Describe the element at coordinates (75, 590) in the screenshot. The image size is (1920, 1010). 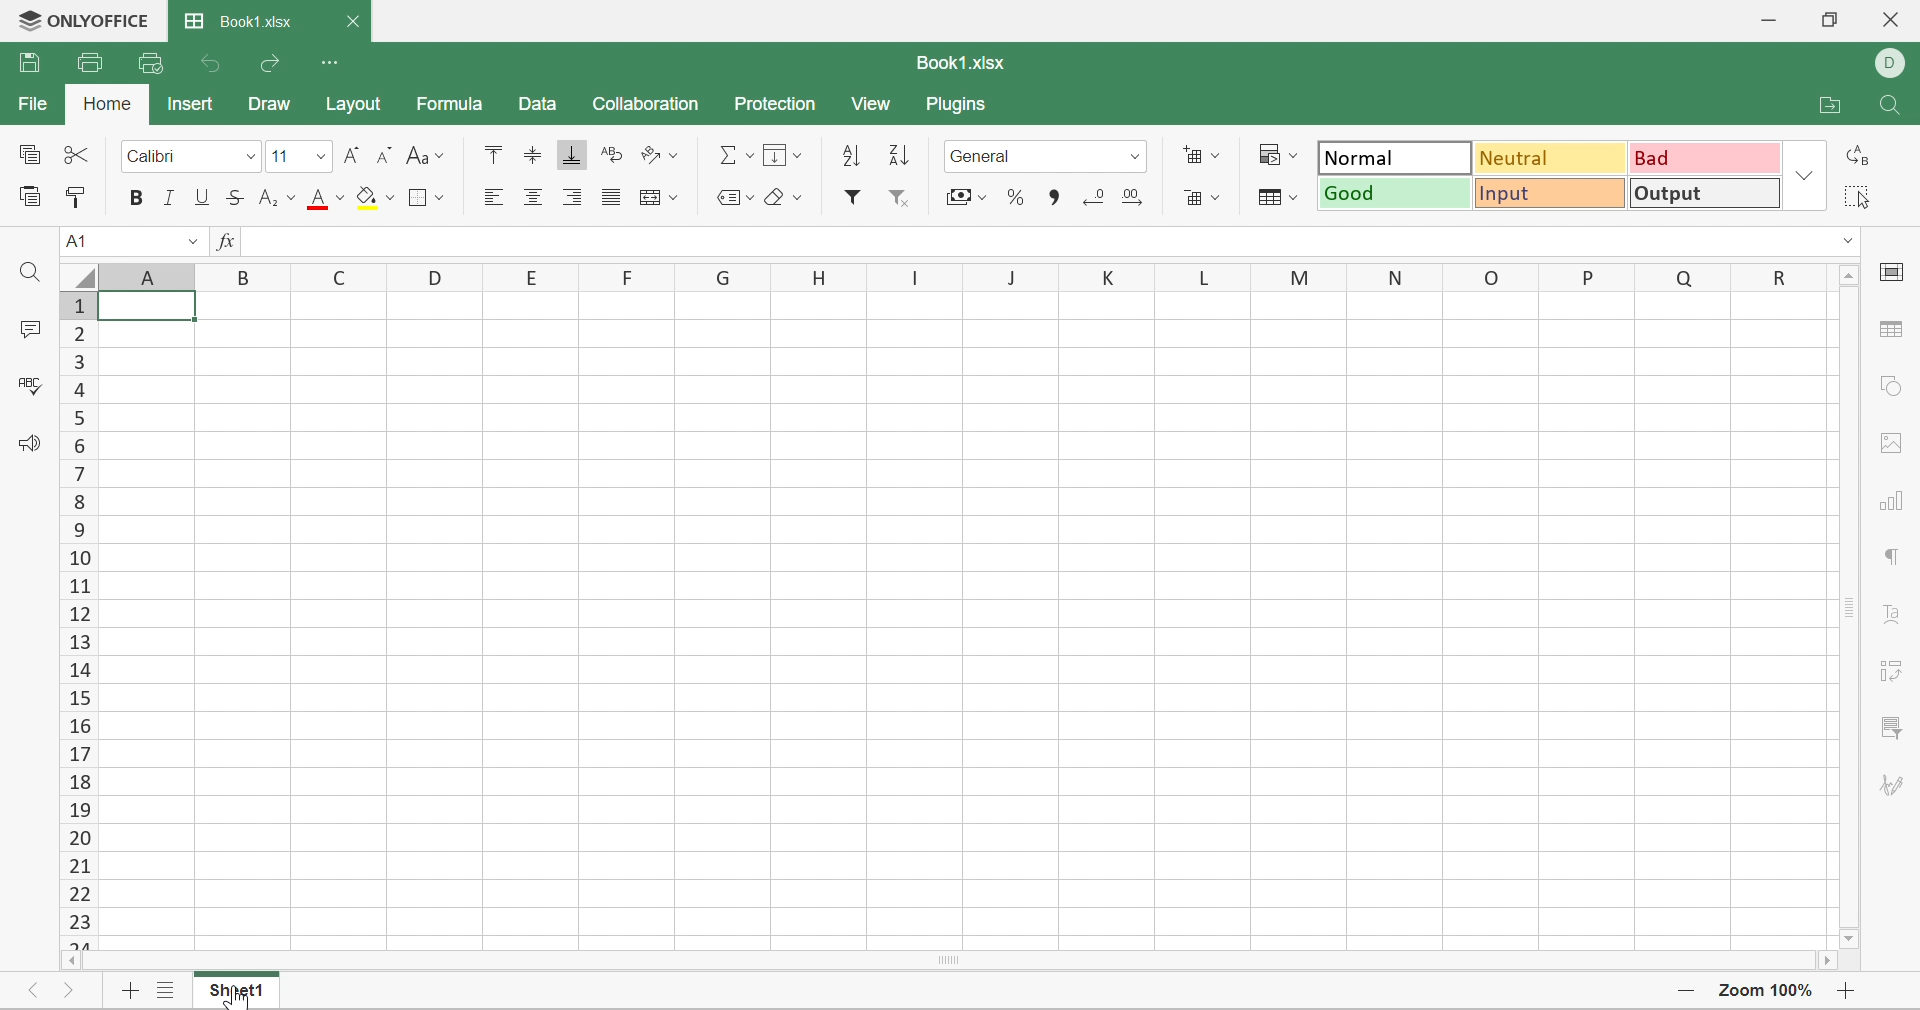
I see `11` at that location.